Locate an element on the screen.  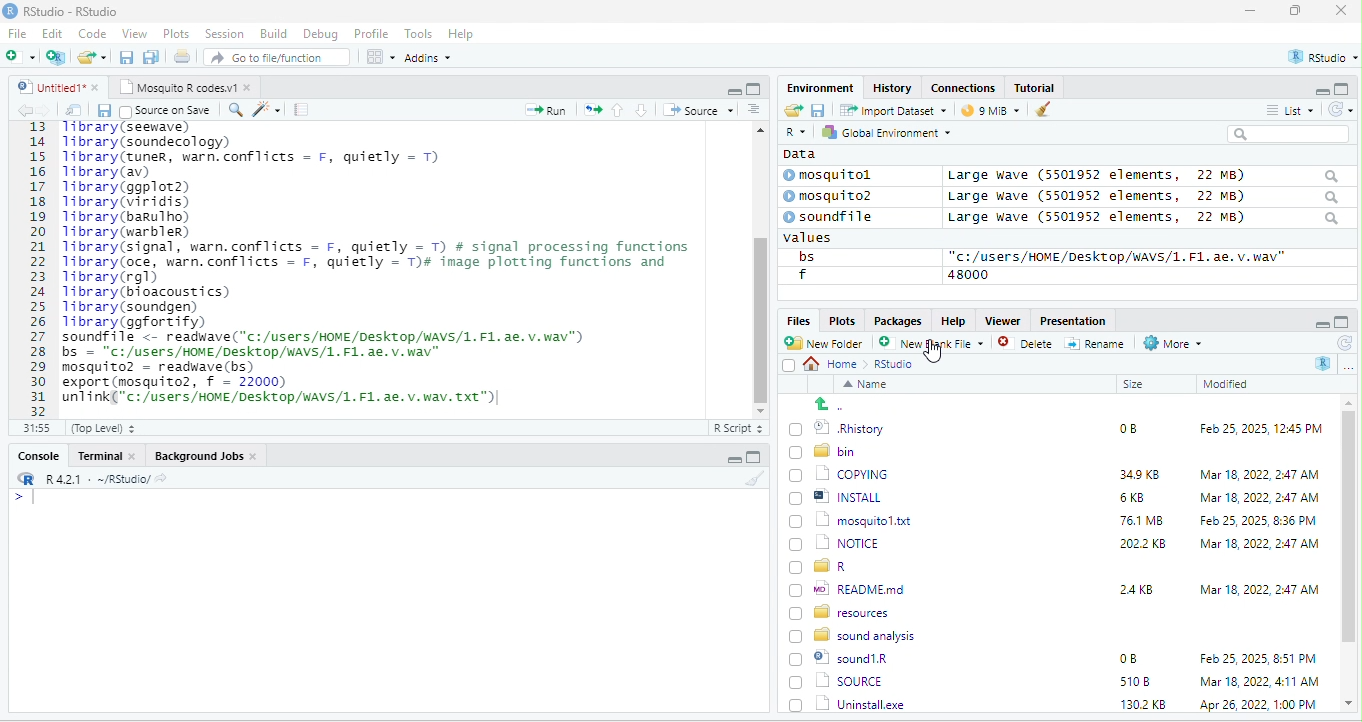
Build is located at coordinates (274, 33).